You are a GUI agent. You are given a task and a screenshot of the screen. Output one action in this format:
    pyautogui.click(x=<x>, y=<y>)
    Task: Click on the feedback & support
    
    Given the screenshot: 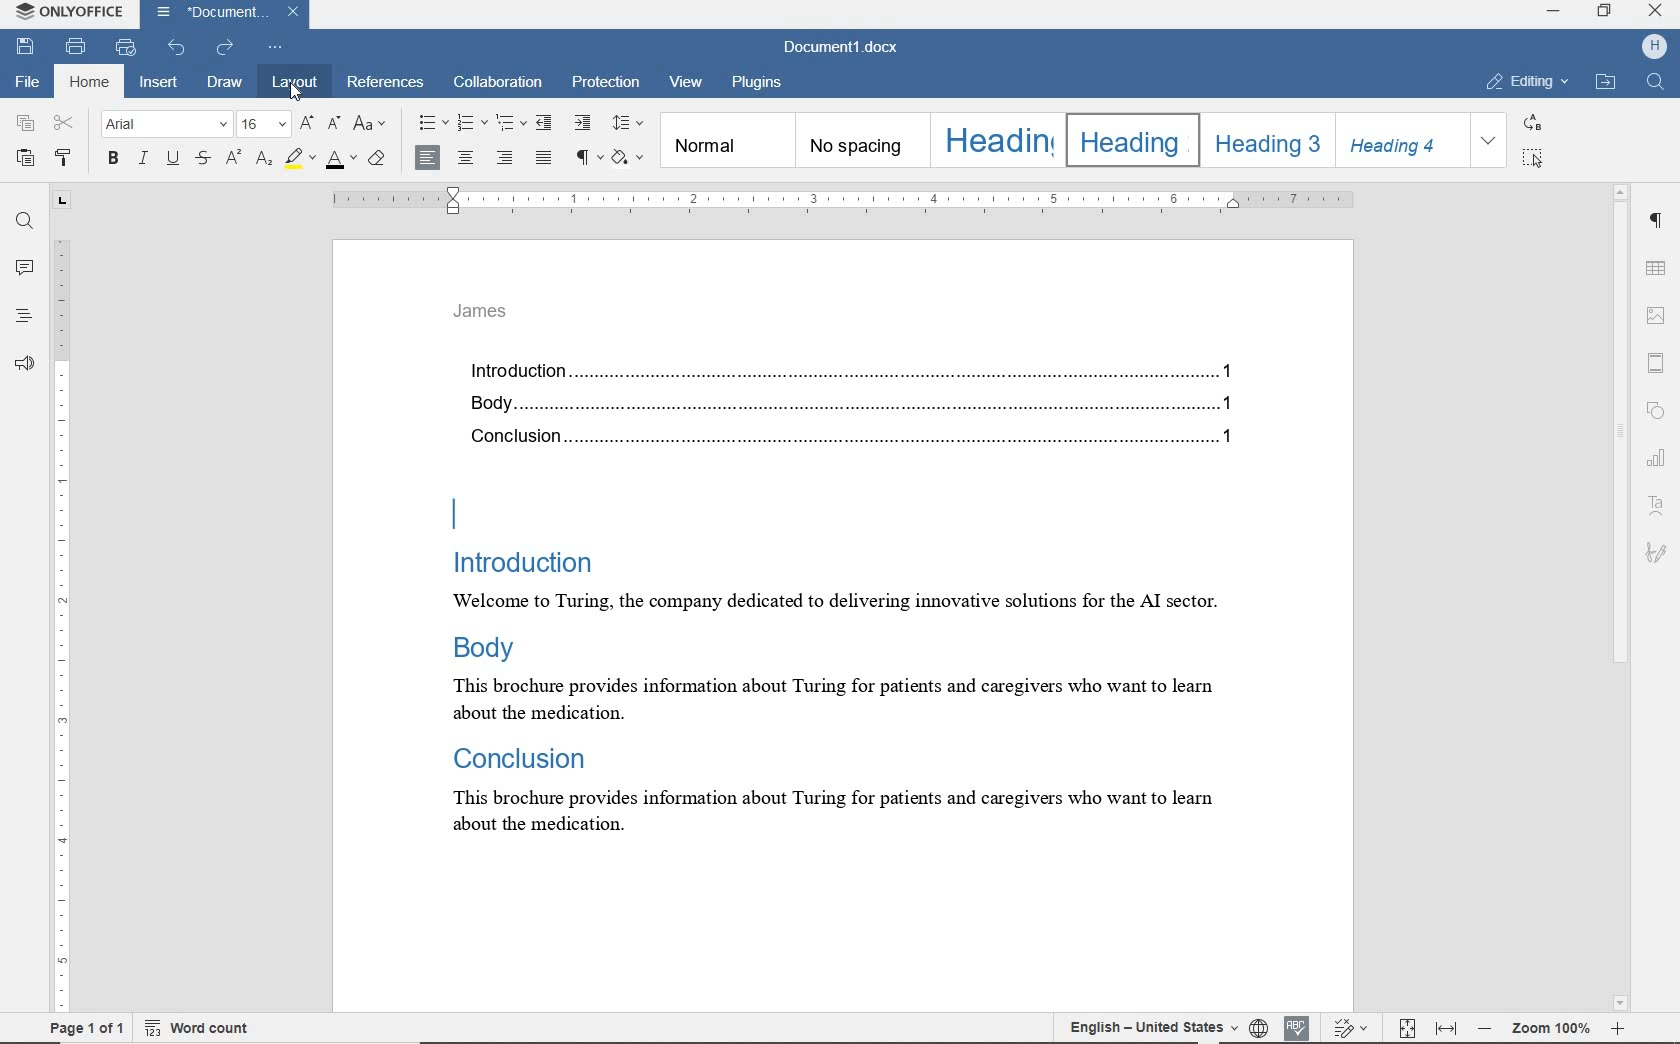 What is the action you would take?
    pyautogui.click(x=23, y=365)
    